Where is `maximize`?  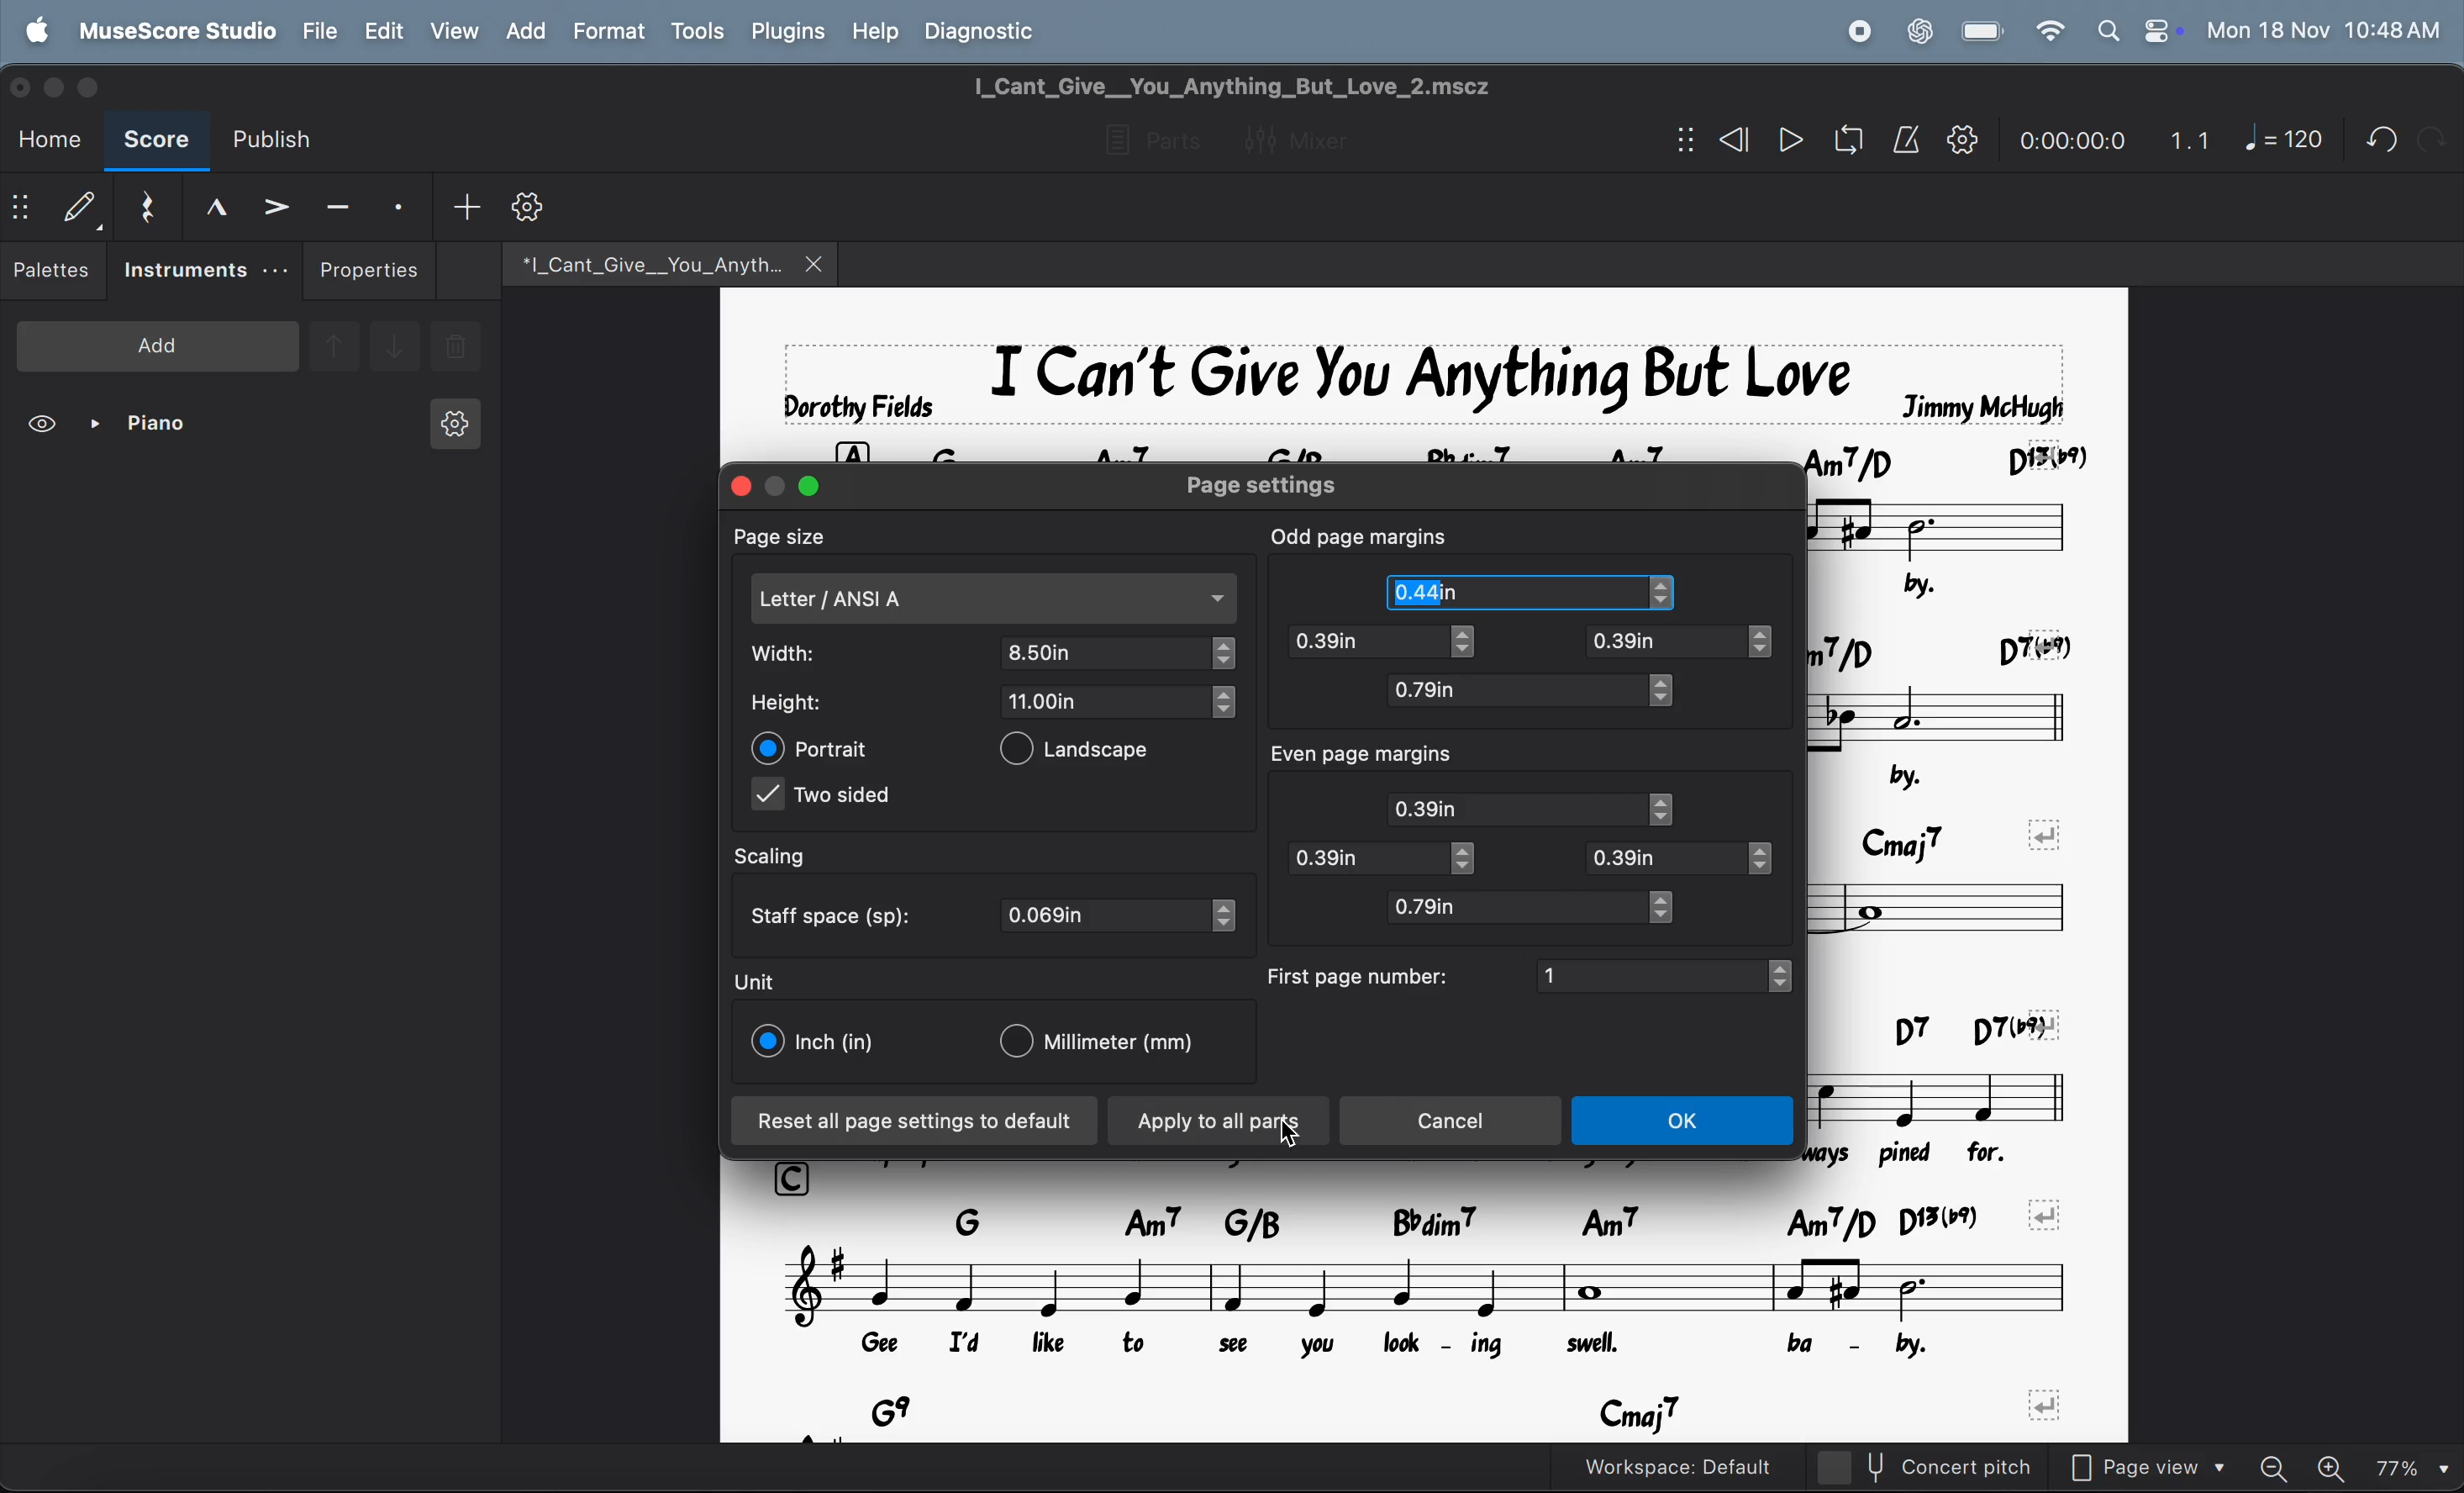 maximize is located at coordinates (812, 486).